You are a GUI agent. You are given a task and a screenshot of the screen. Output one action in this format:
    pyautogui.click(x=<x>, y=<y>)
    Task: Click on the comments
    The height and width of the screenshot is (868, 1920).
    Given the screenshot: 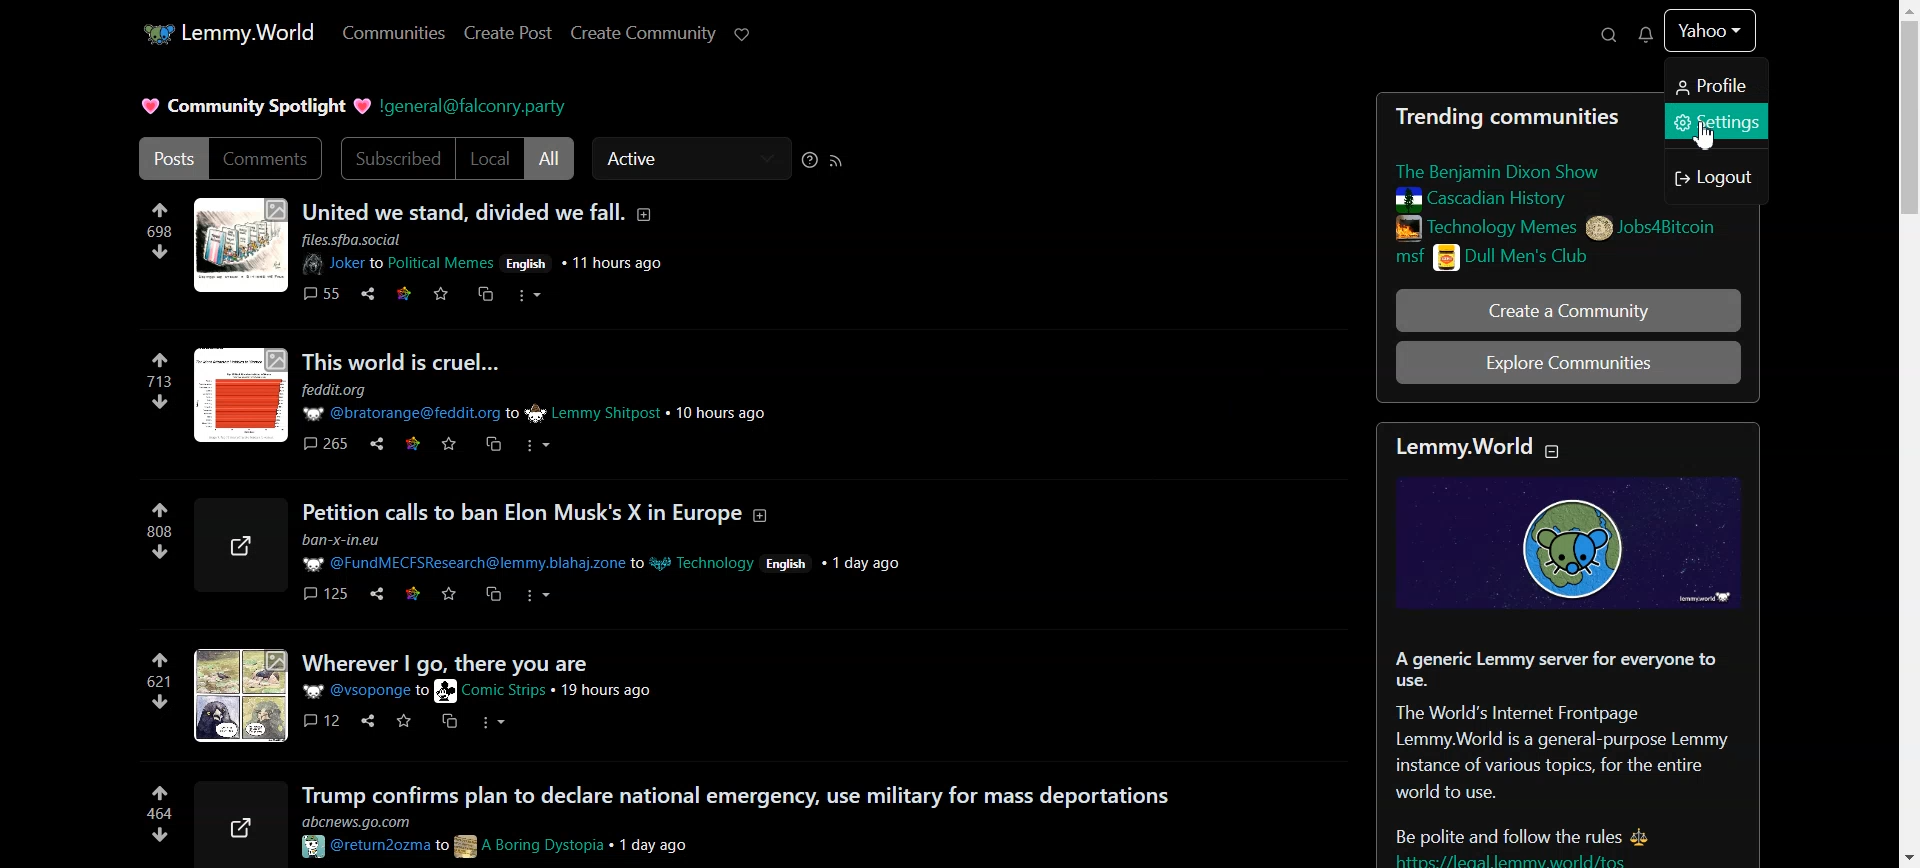 What is the action you would take?
    pyautogui.click(x=321, y=725)
    